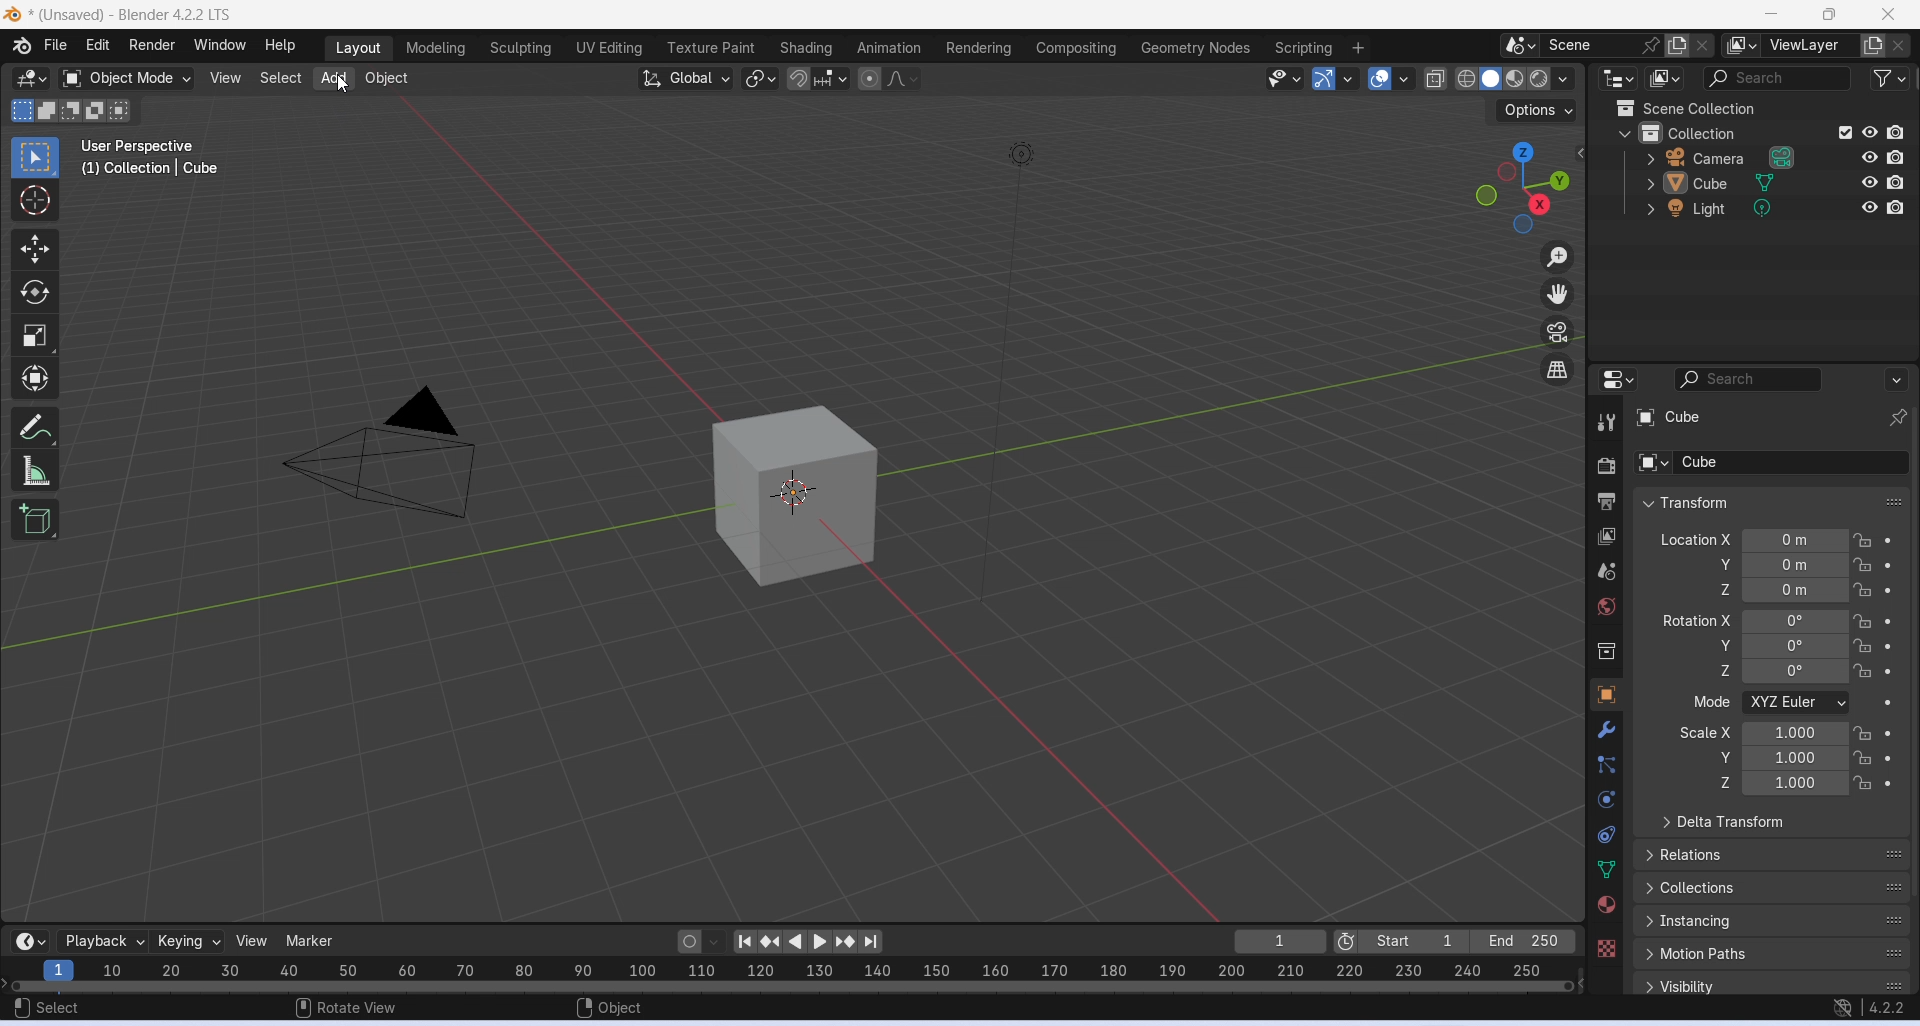  Describe the element at coordinates (1539, 110) in the screenshot. I see `options` at that location.